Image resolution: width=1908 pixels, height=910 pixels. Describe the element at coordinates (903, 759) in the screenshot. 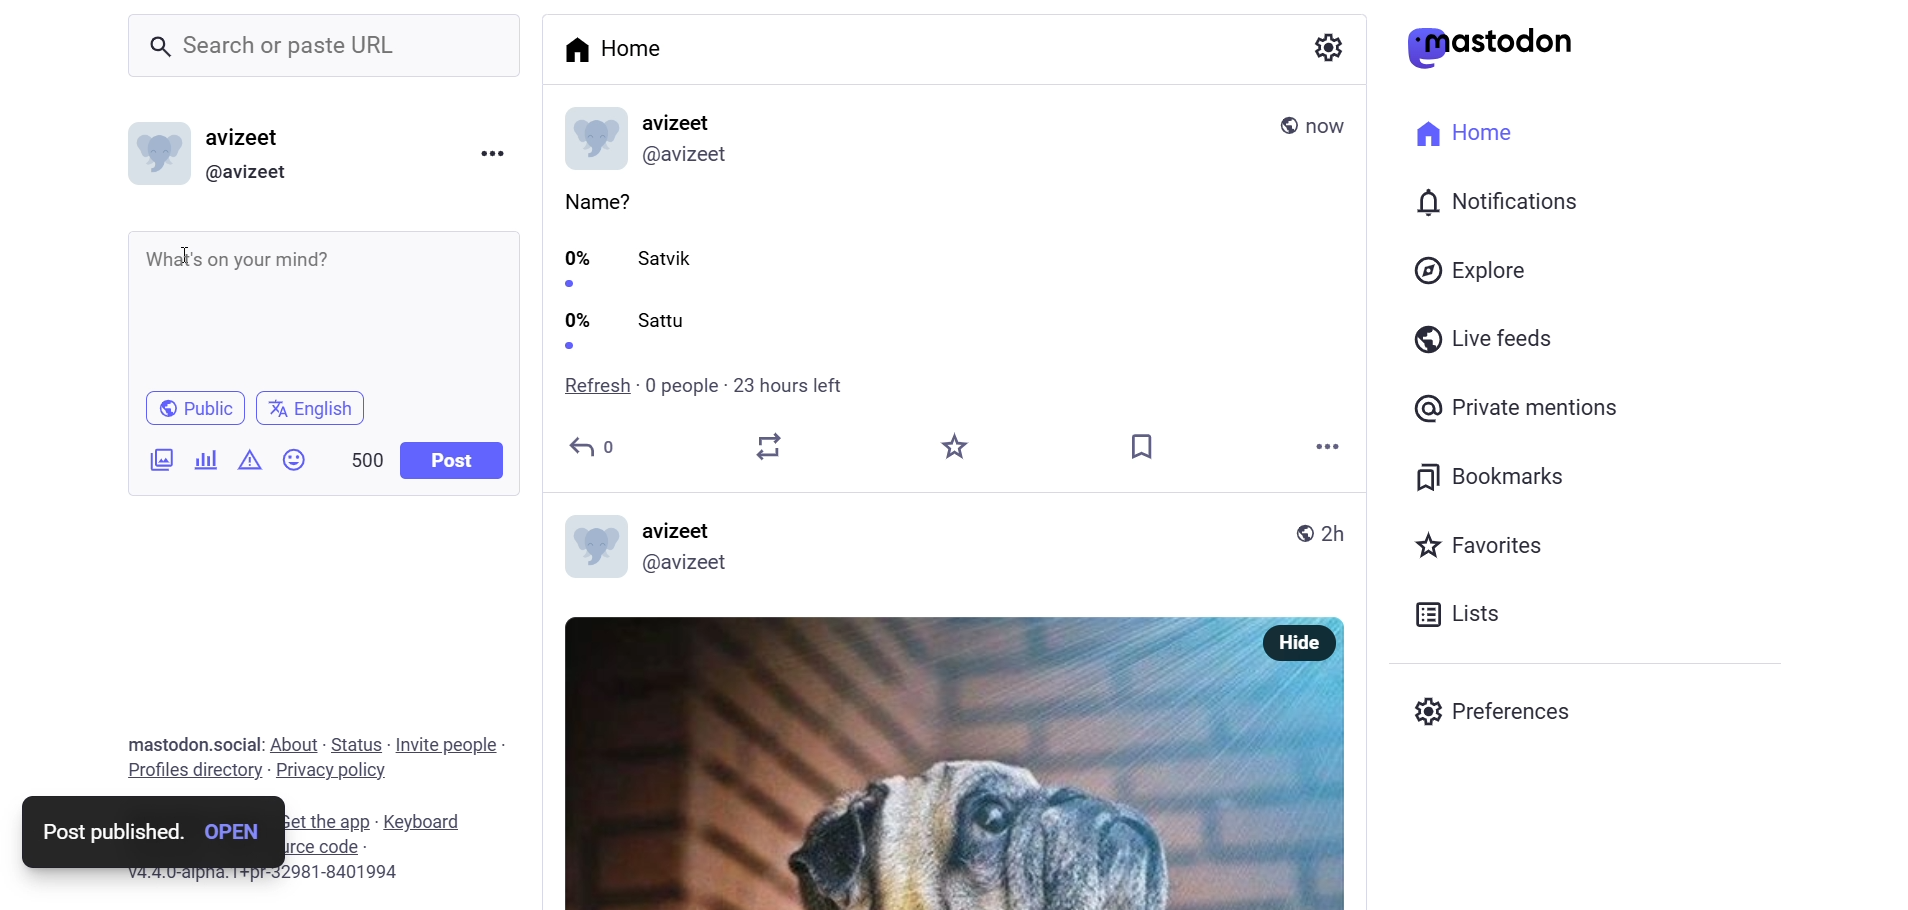

I see `post image` at that location.